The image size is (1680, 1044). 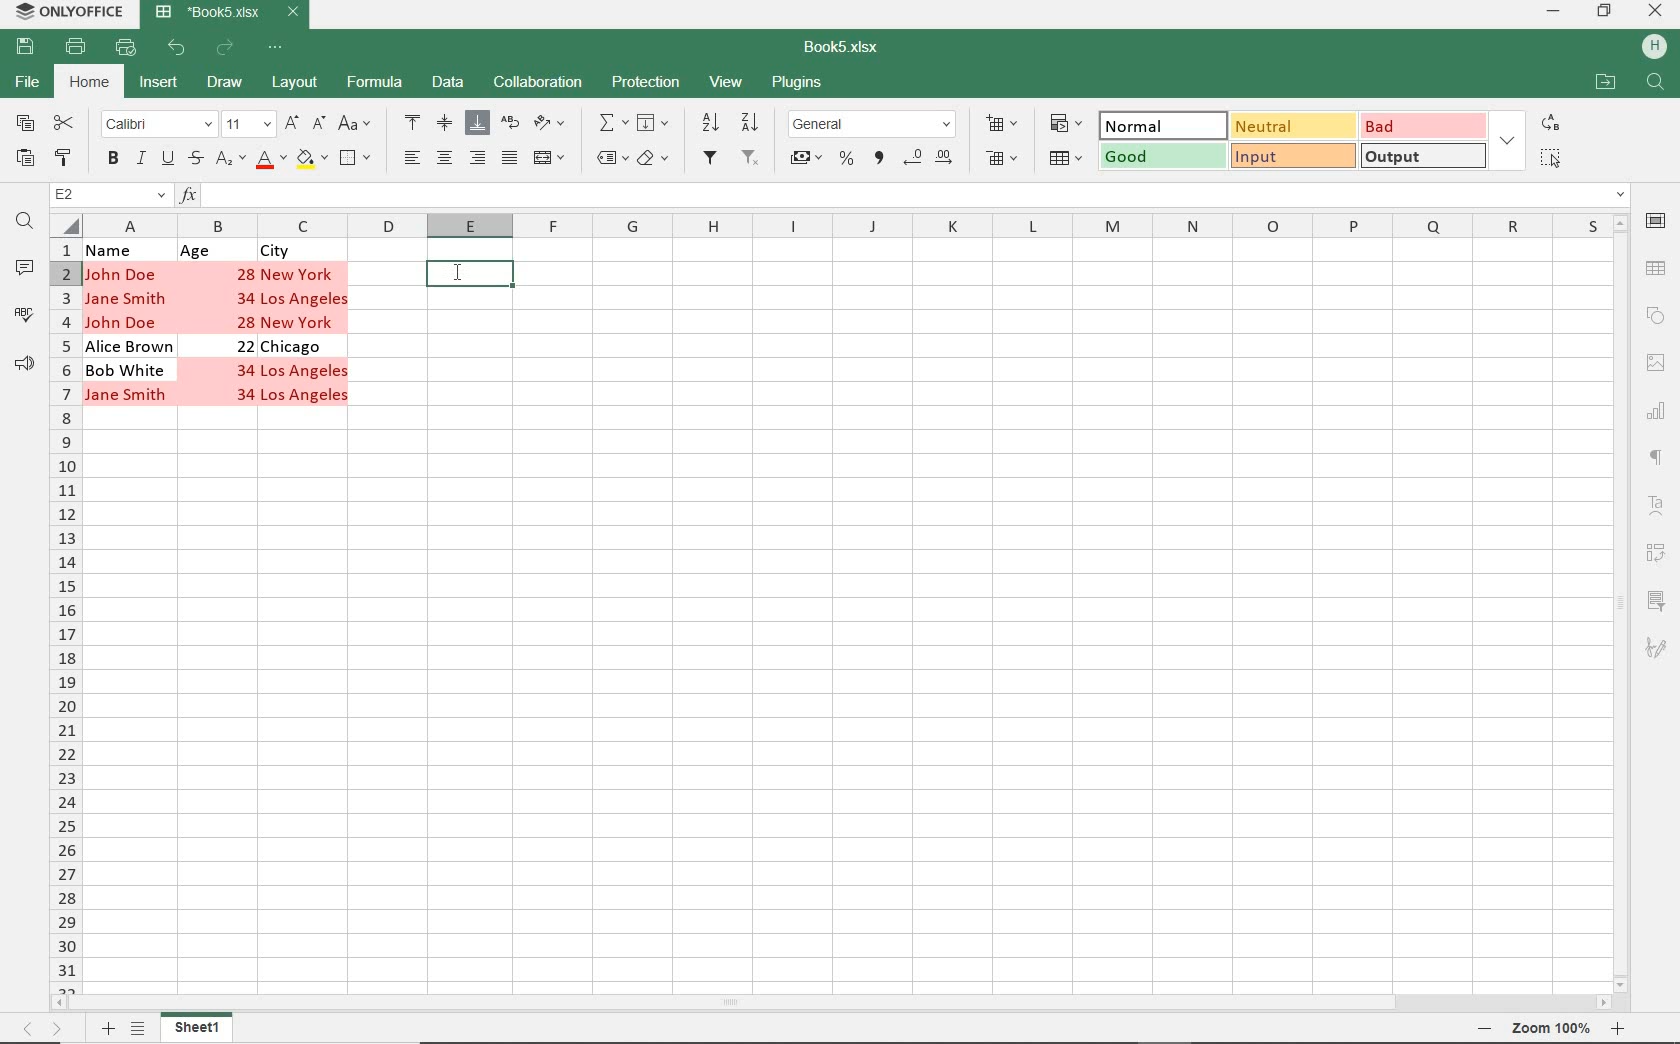 I want to click on INSERT, so click(x=159, y=85).